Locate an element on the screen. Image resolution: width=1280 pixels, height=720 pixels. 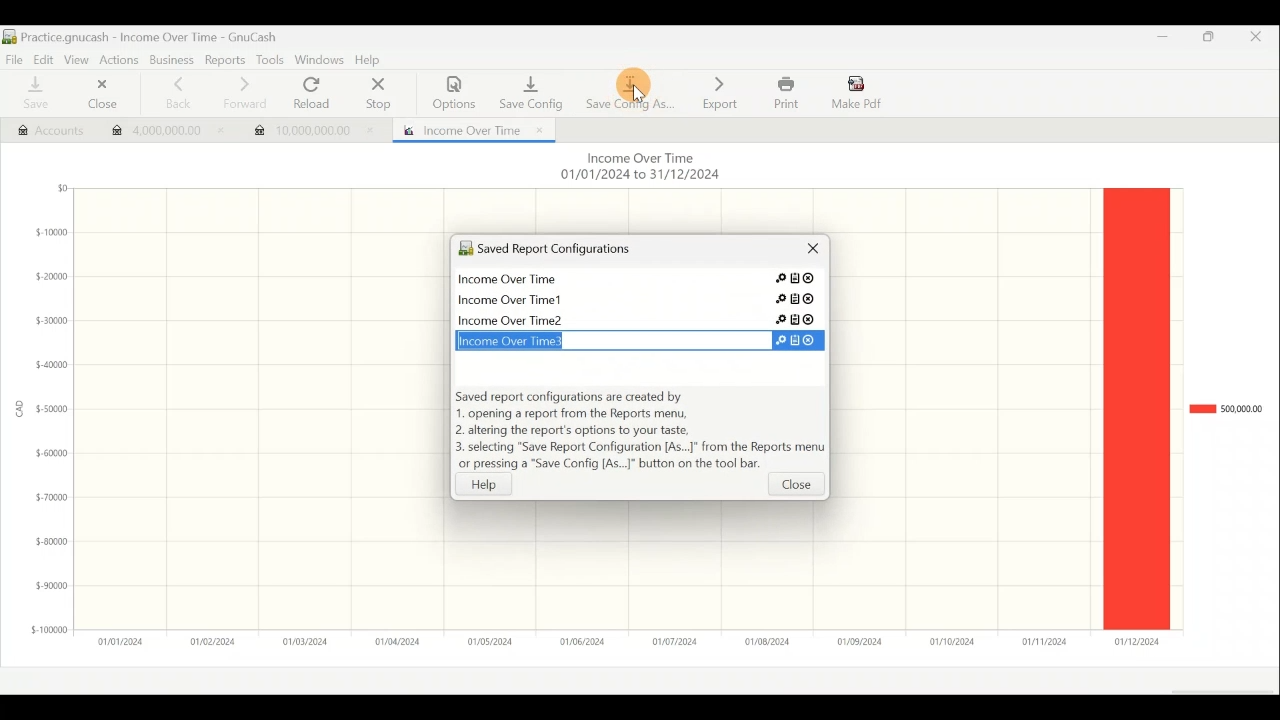
x-axis (date range) is located at coordinates (616, 641).